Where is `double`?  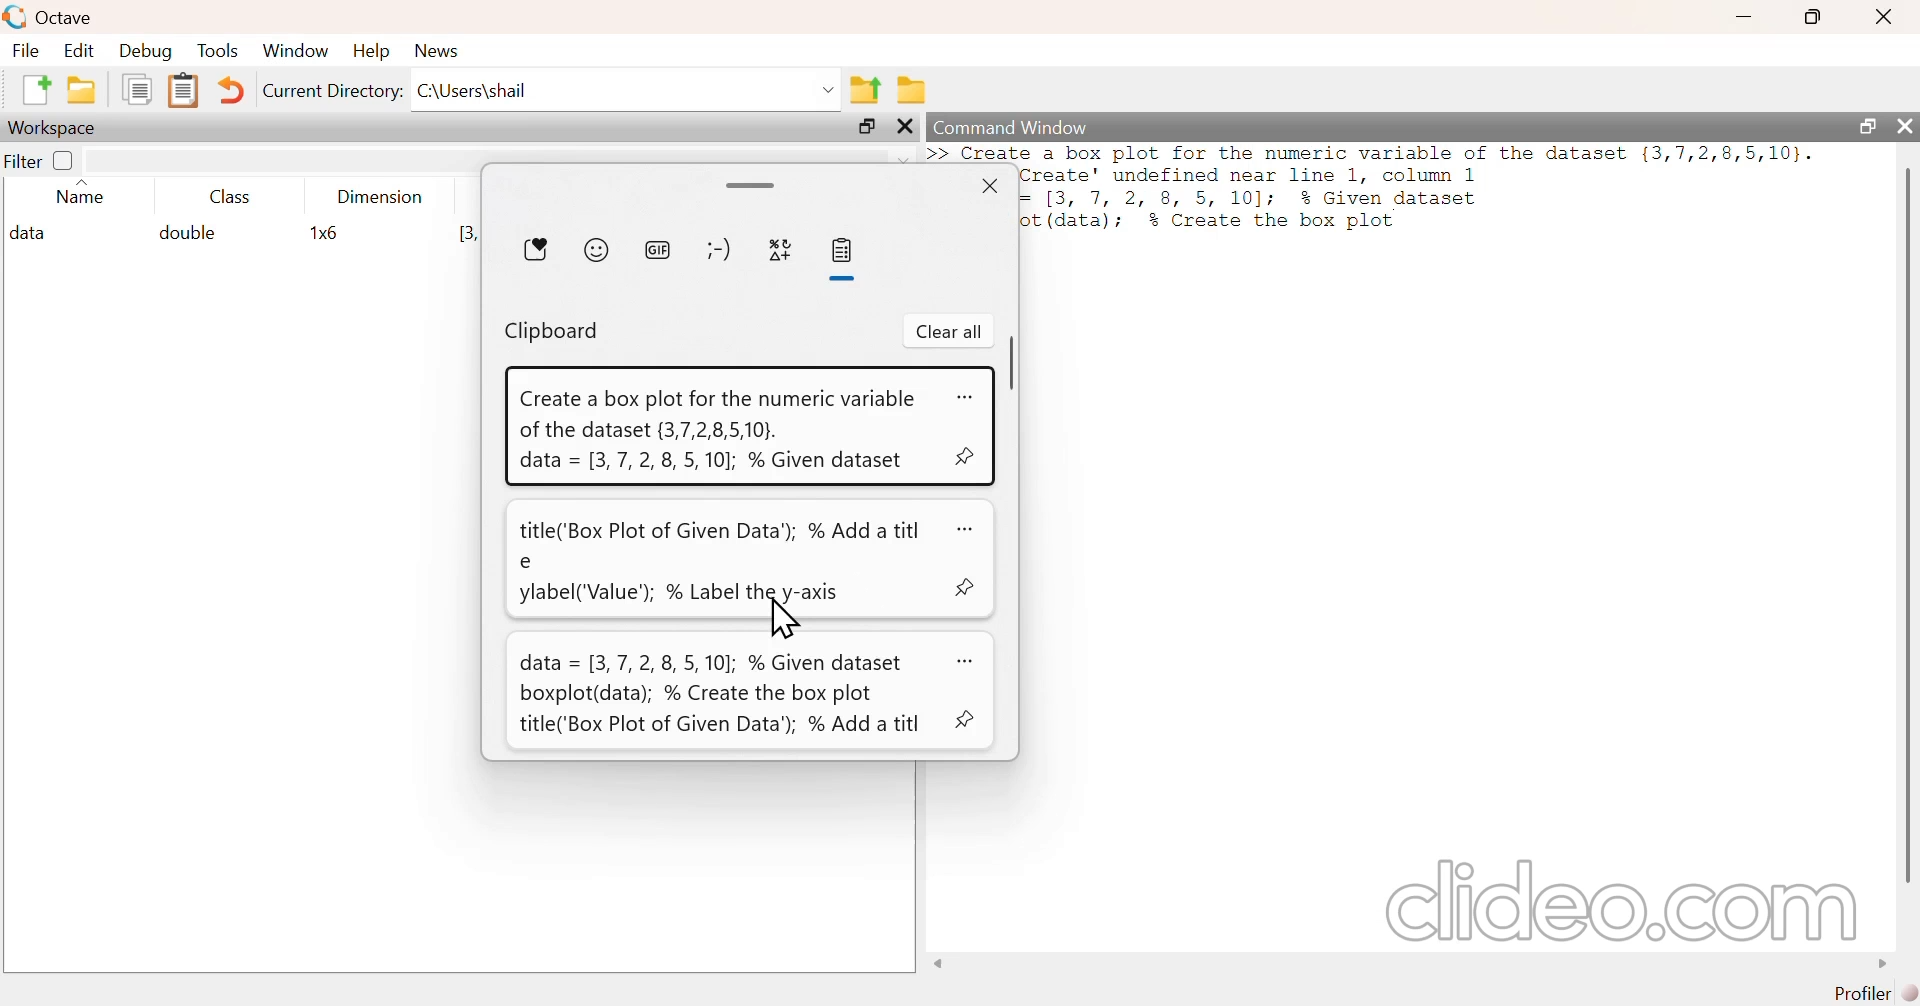 double is located at coordinates (190, 232).